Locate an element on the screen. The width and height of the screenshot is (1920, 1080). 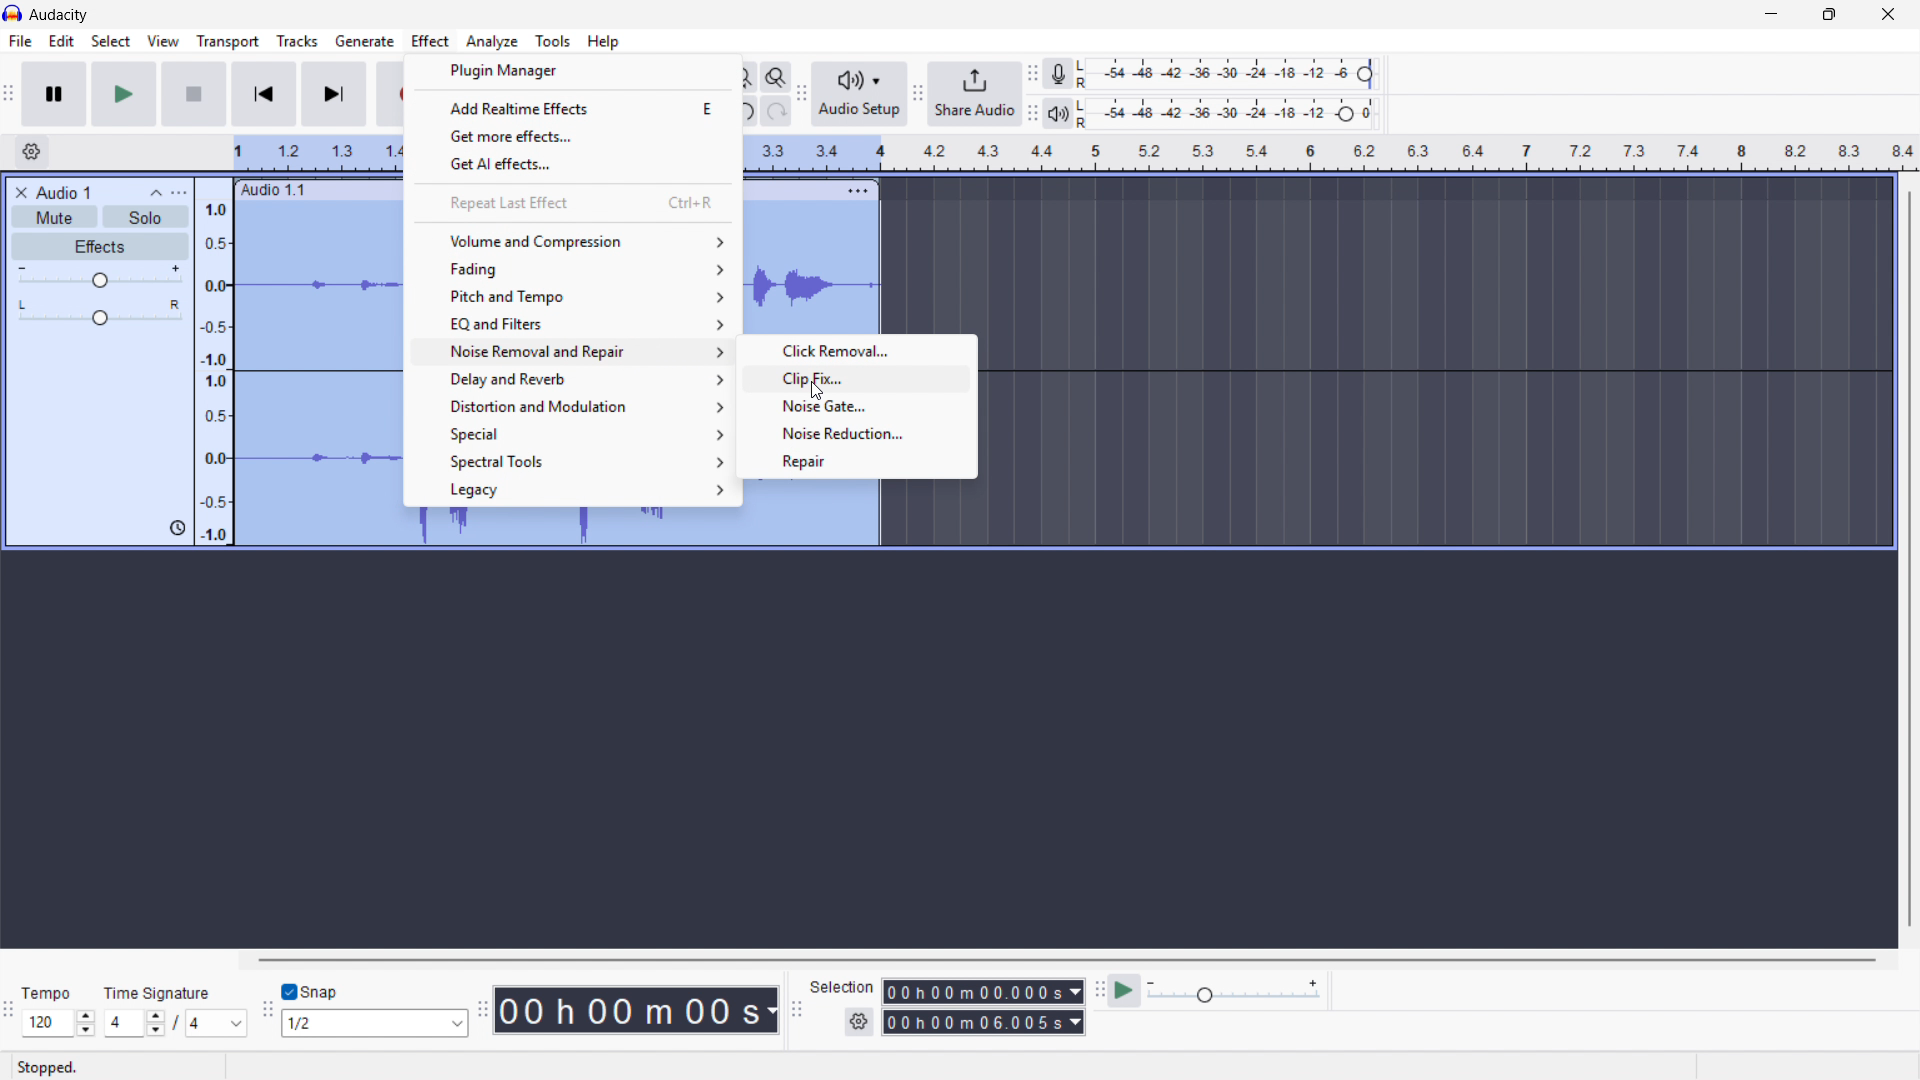
Maximise is located at coordinates (1832, 15).